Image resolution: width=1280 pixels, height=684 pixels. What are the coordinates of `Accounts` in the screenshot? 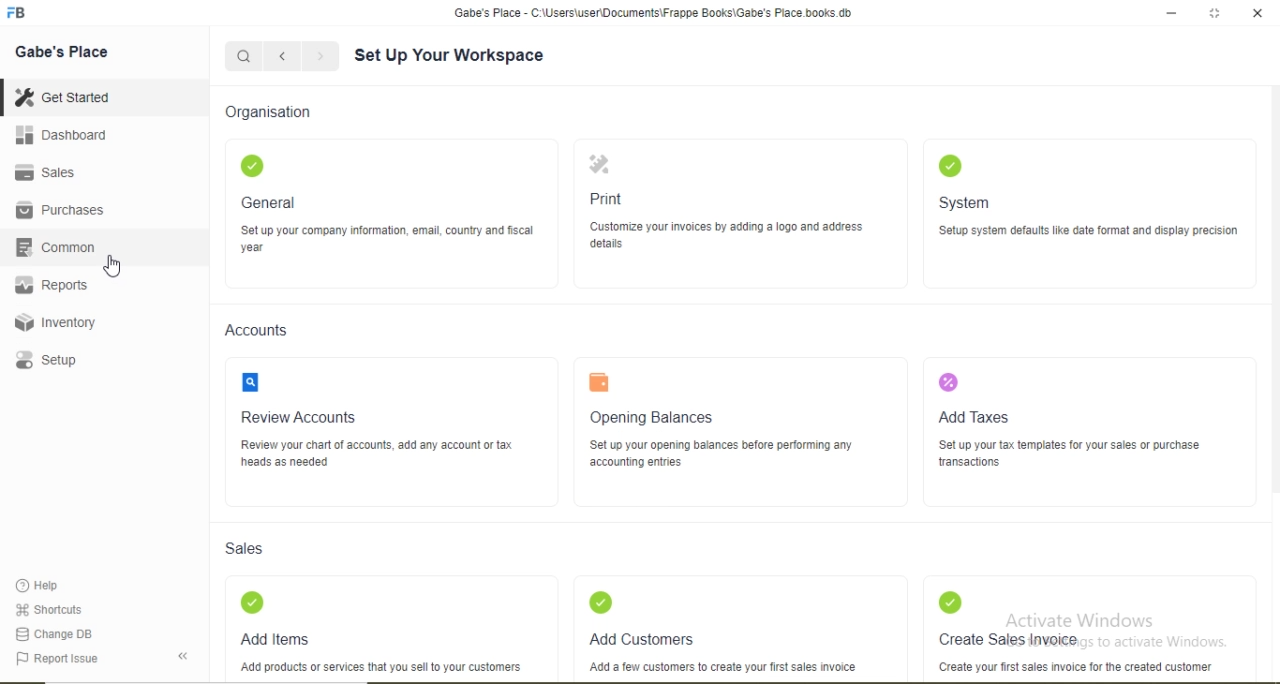 It's located at (255, 330).